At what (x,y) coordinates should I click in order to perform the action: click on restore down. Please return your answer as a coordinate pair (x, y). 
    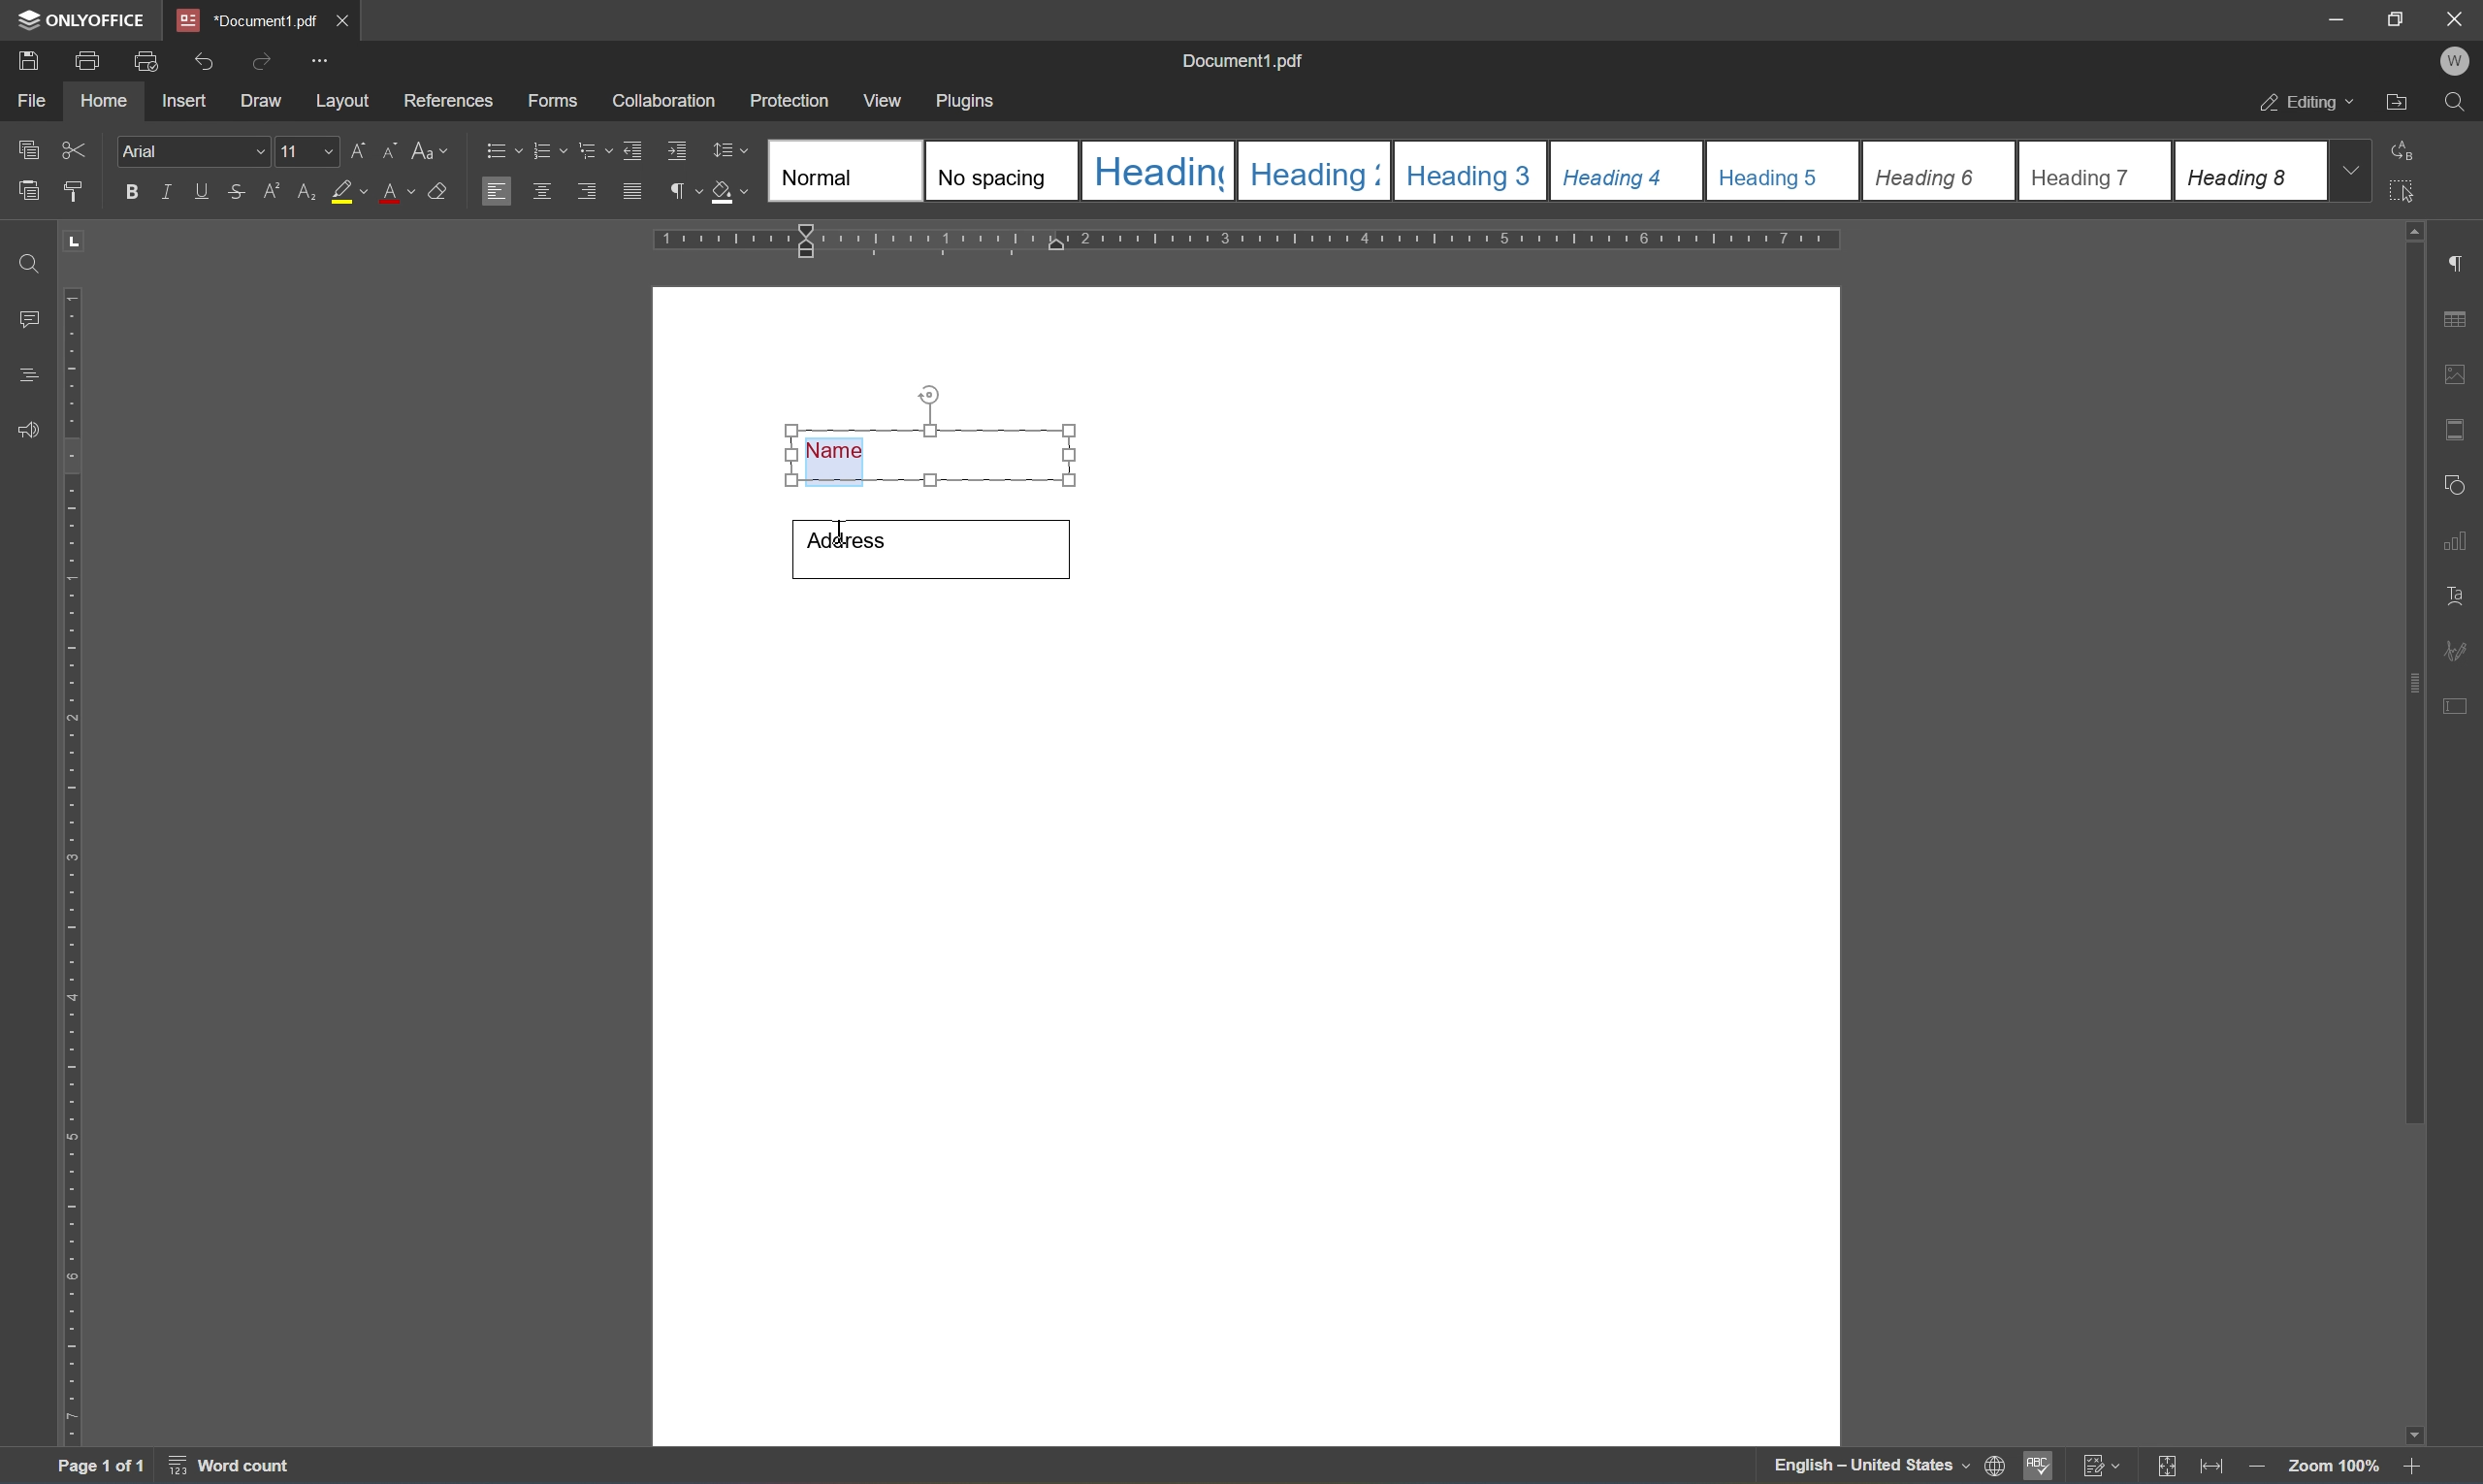
    Looking at the image, I should click on (2395, 19).